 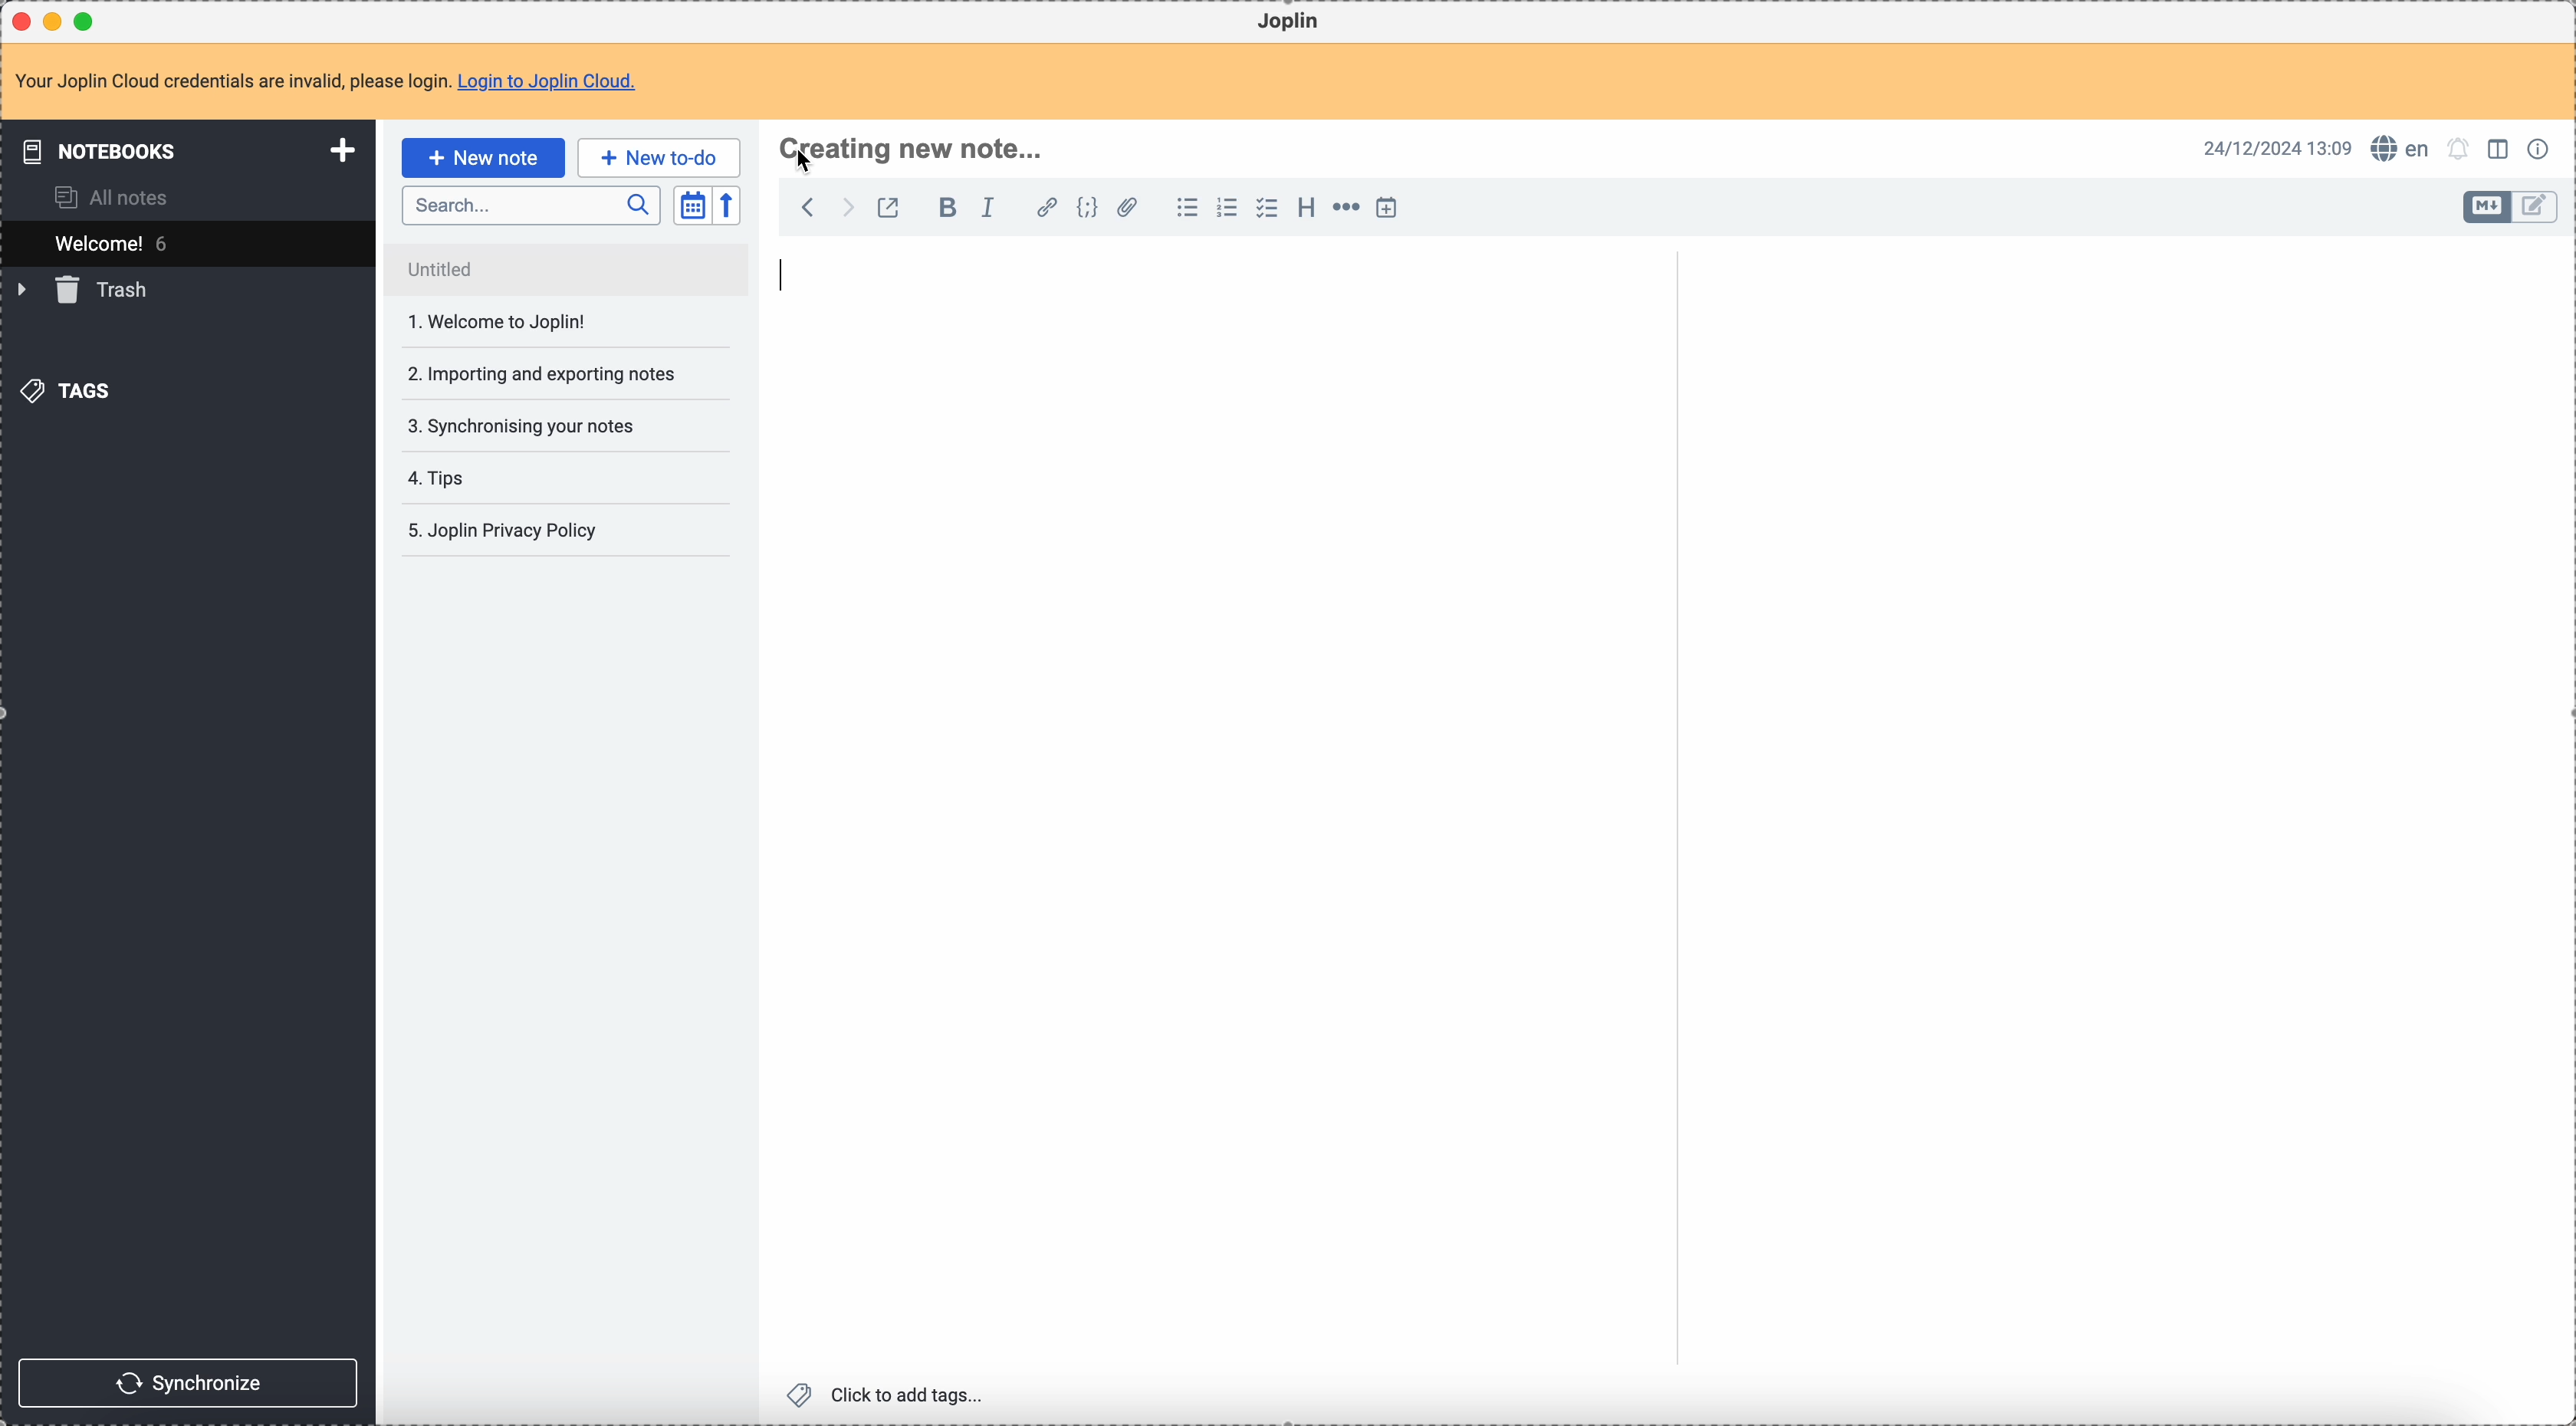 I want to click on click on new note, so click(x=482, y=157).